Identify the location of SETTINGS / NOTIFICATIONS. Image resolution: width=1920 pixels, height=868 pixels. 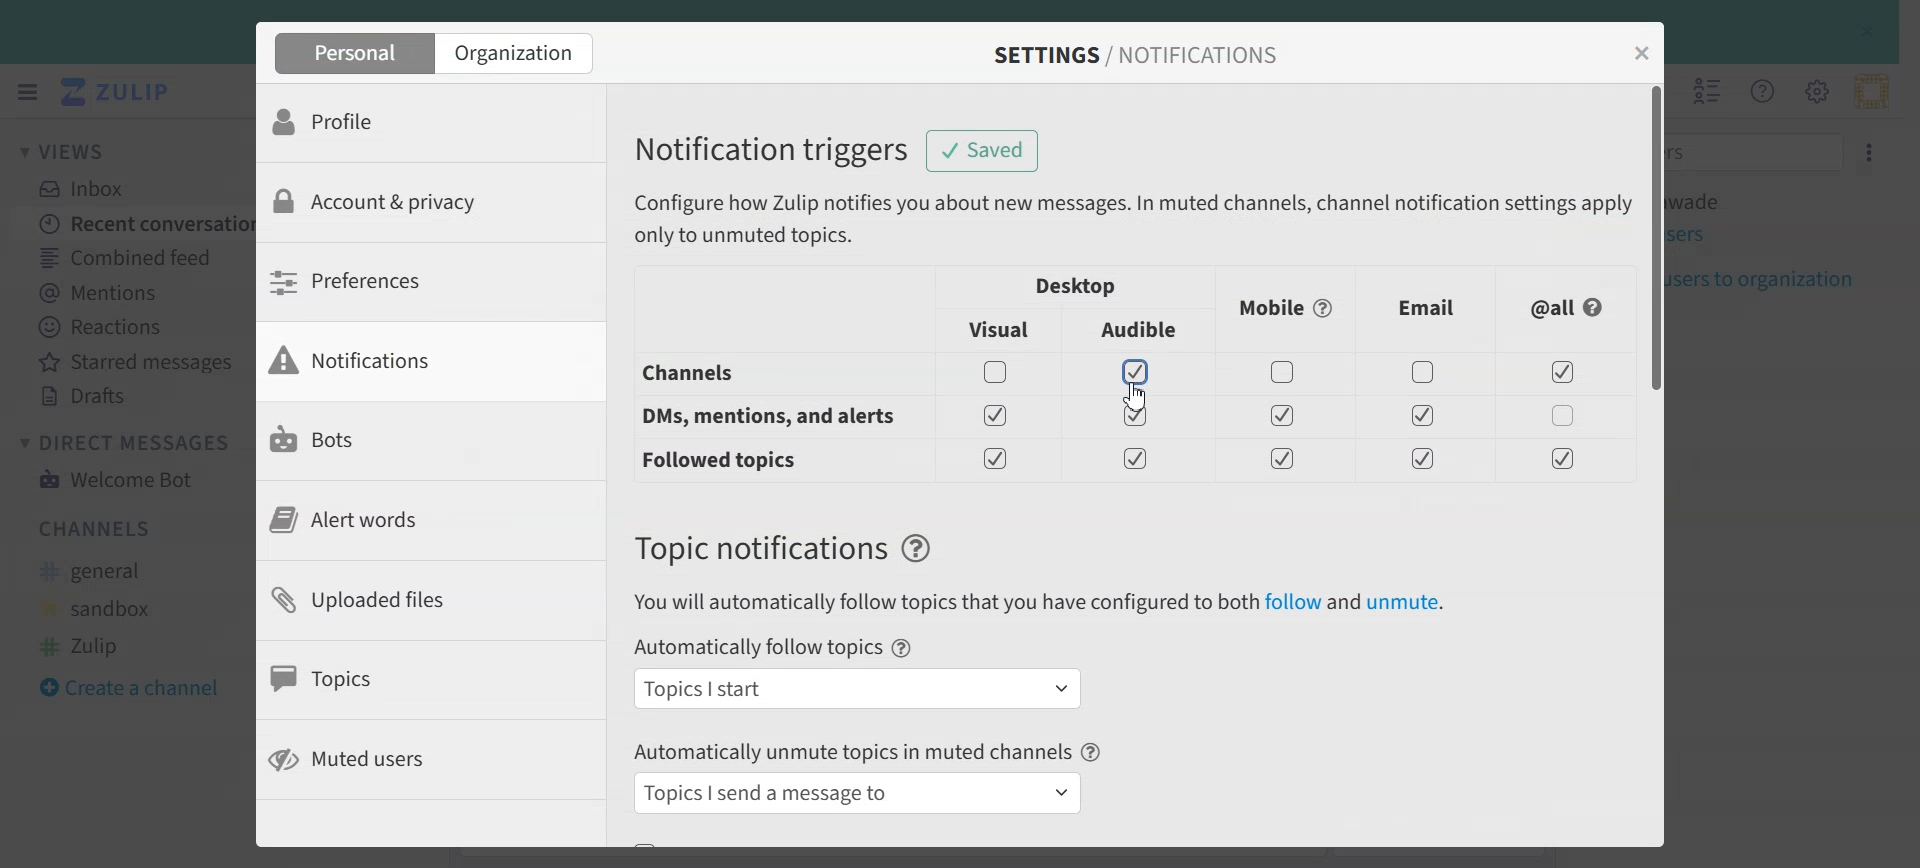
(1133, 55).